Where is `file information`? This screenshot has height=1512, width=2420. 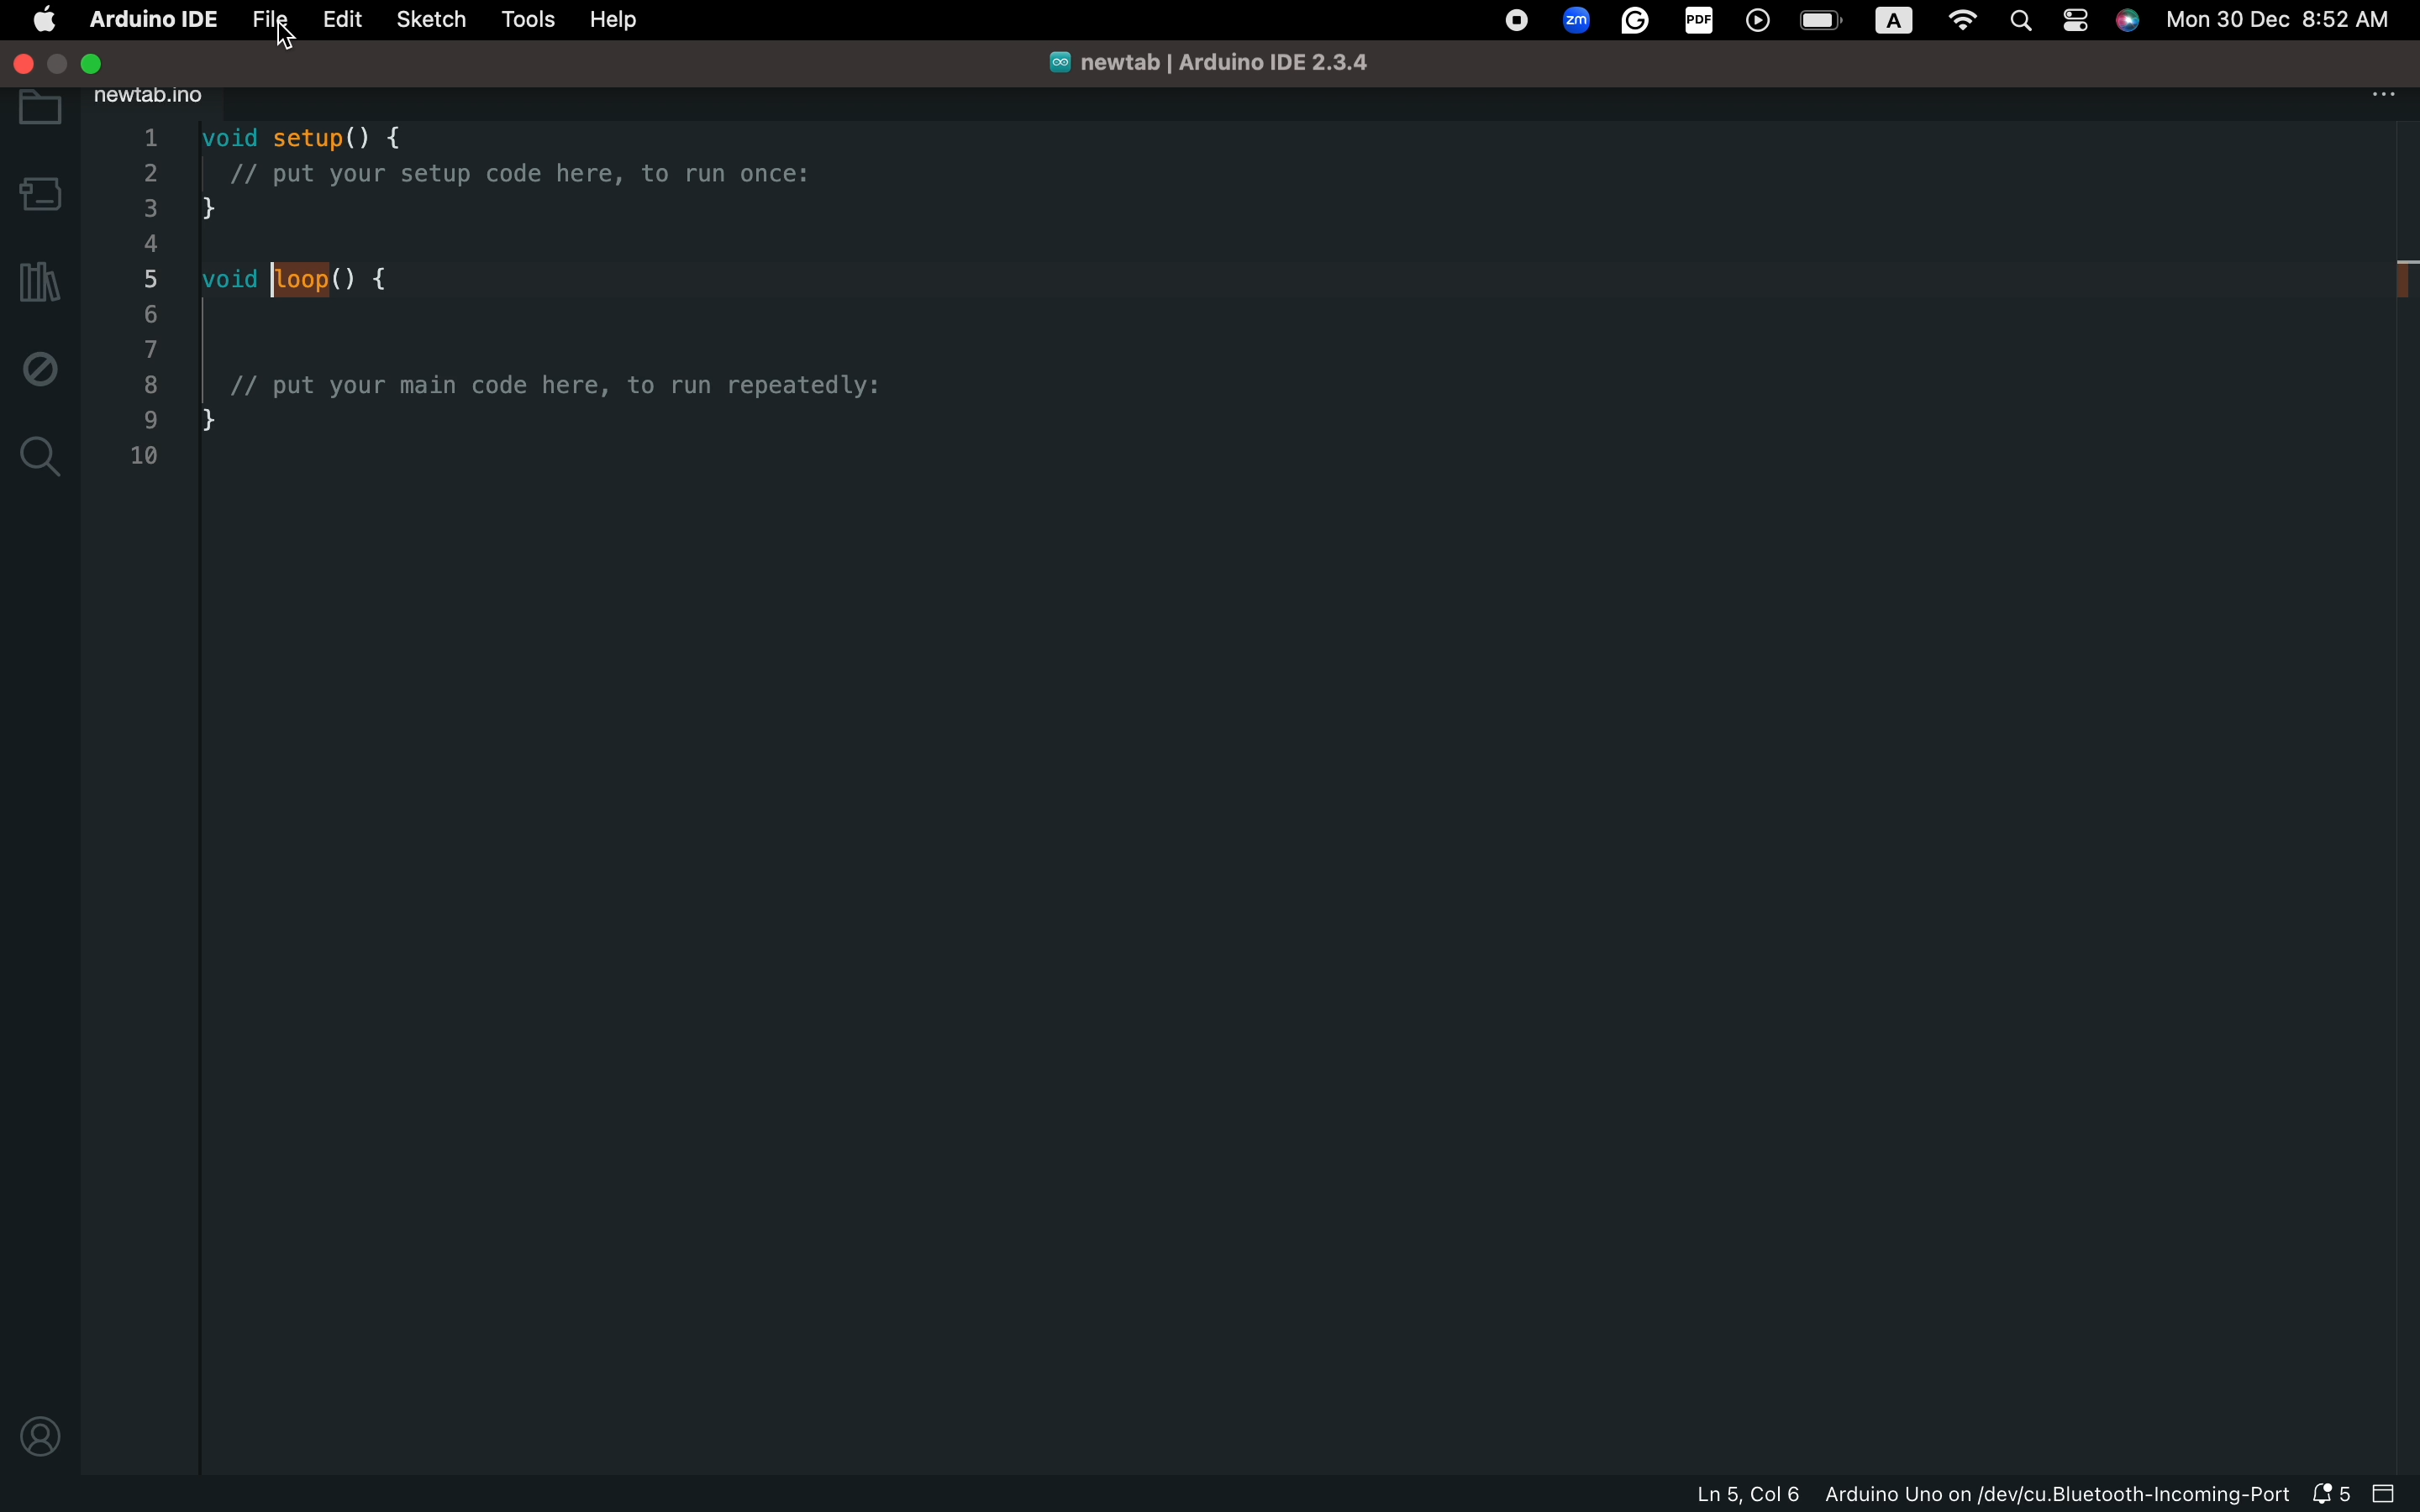 file information is located at coordinates (1985, 1494).